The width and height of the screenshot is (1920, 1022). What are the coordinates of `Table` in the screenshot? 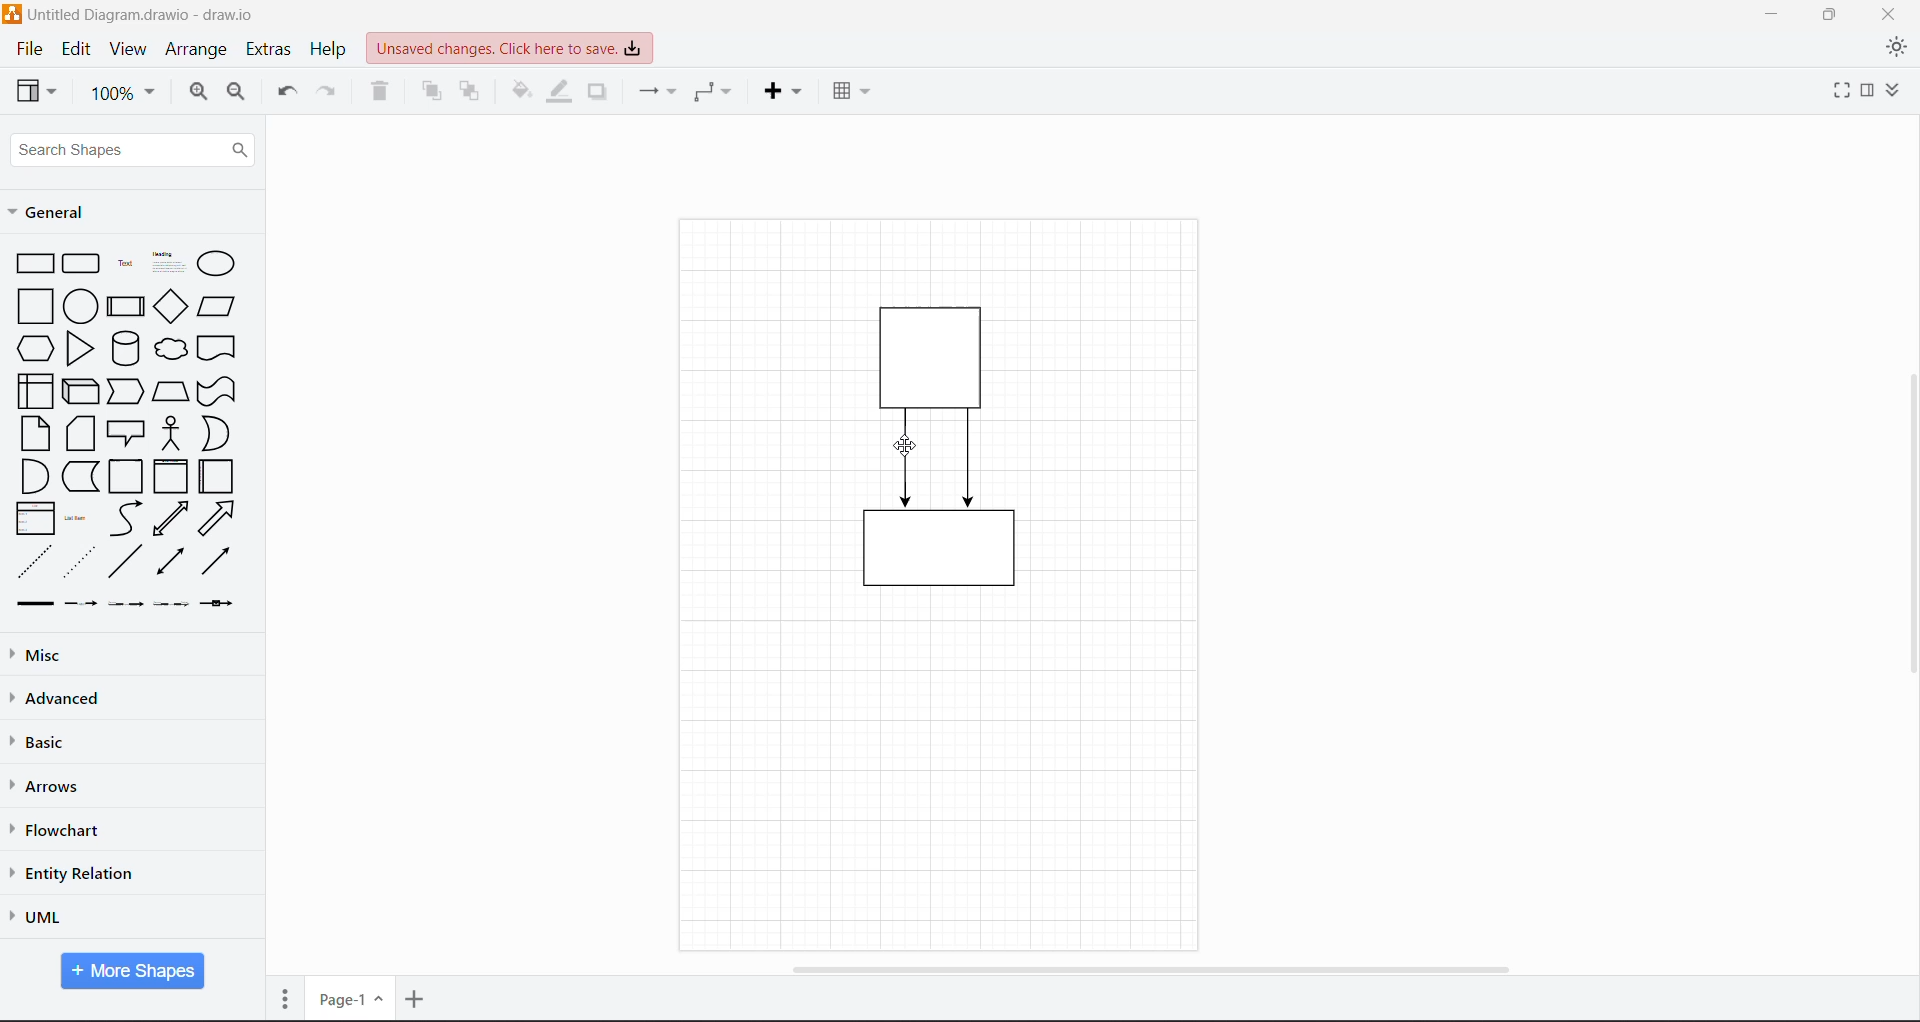 It's located at (849, 88).